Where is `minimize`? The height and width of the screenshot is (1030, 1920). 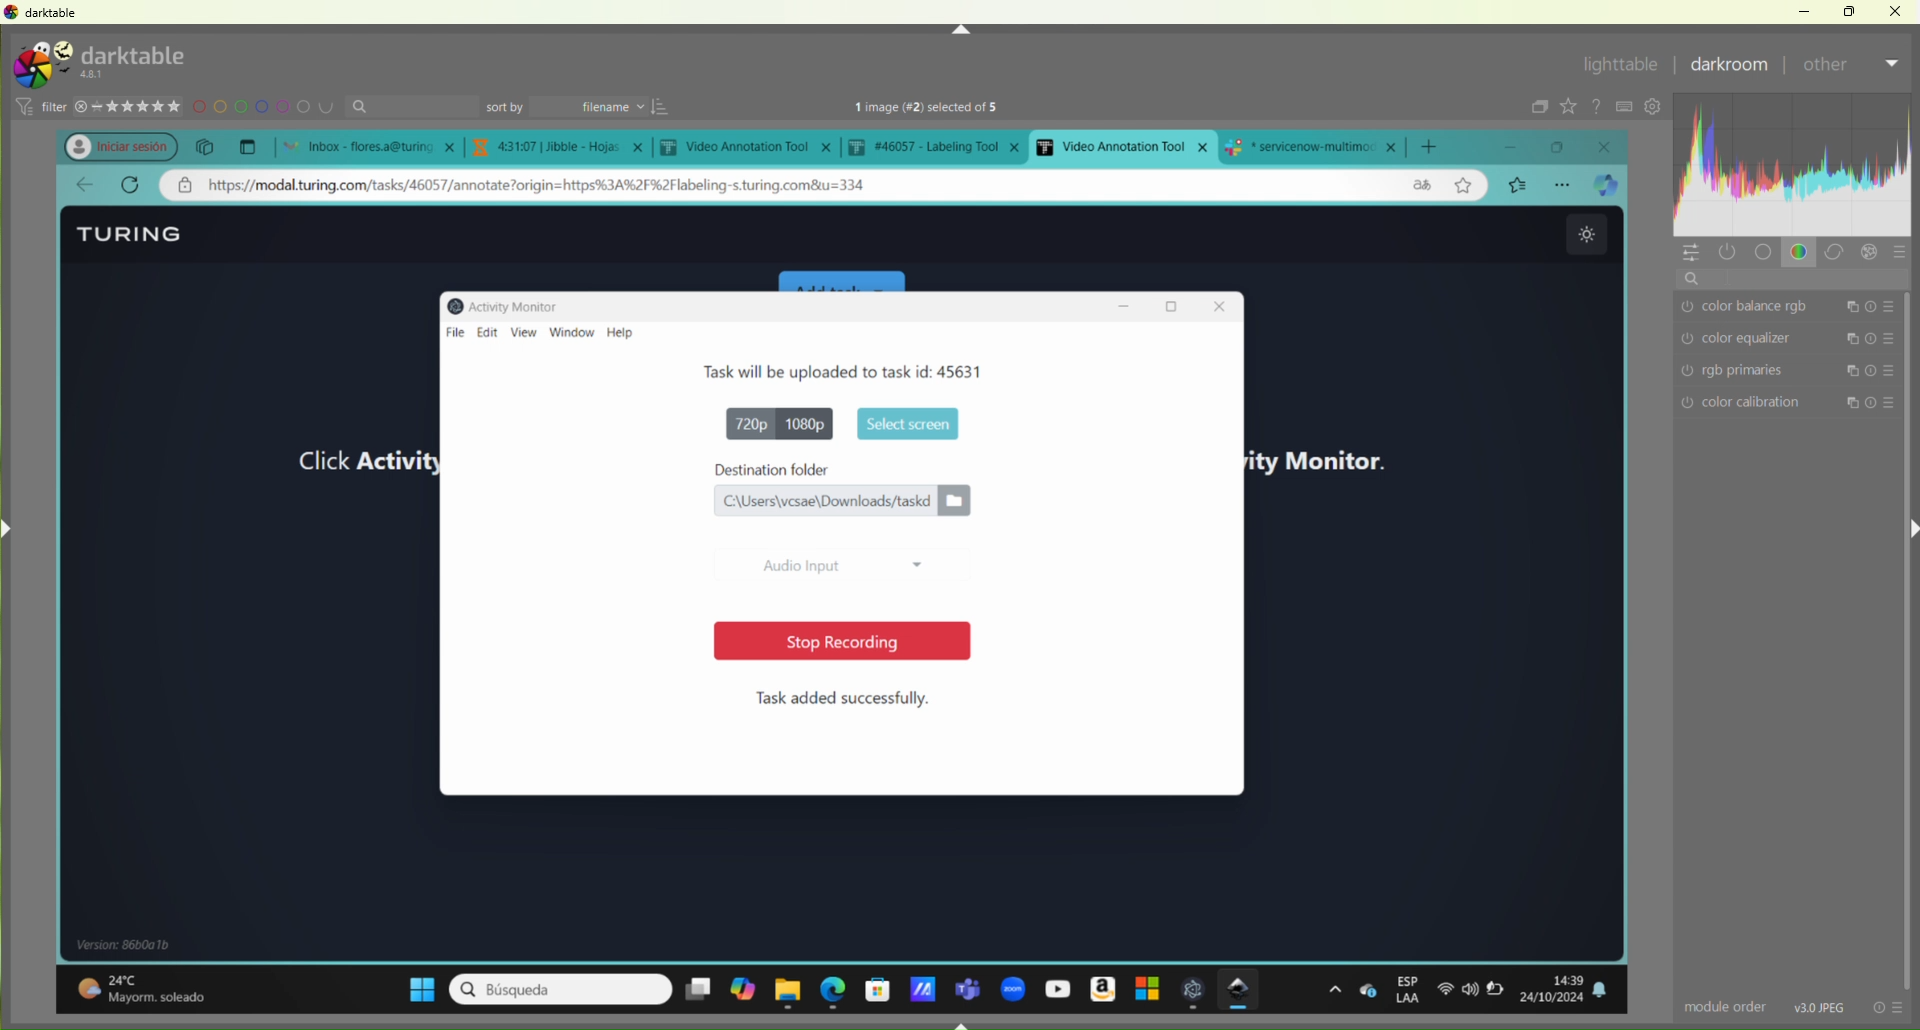
minimize is located at coordinates (1523, 146).